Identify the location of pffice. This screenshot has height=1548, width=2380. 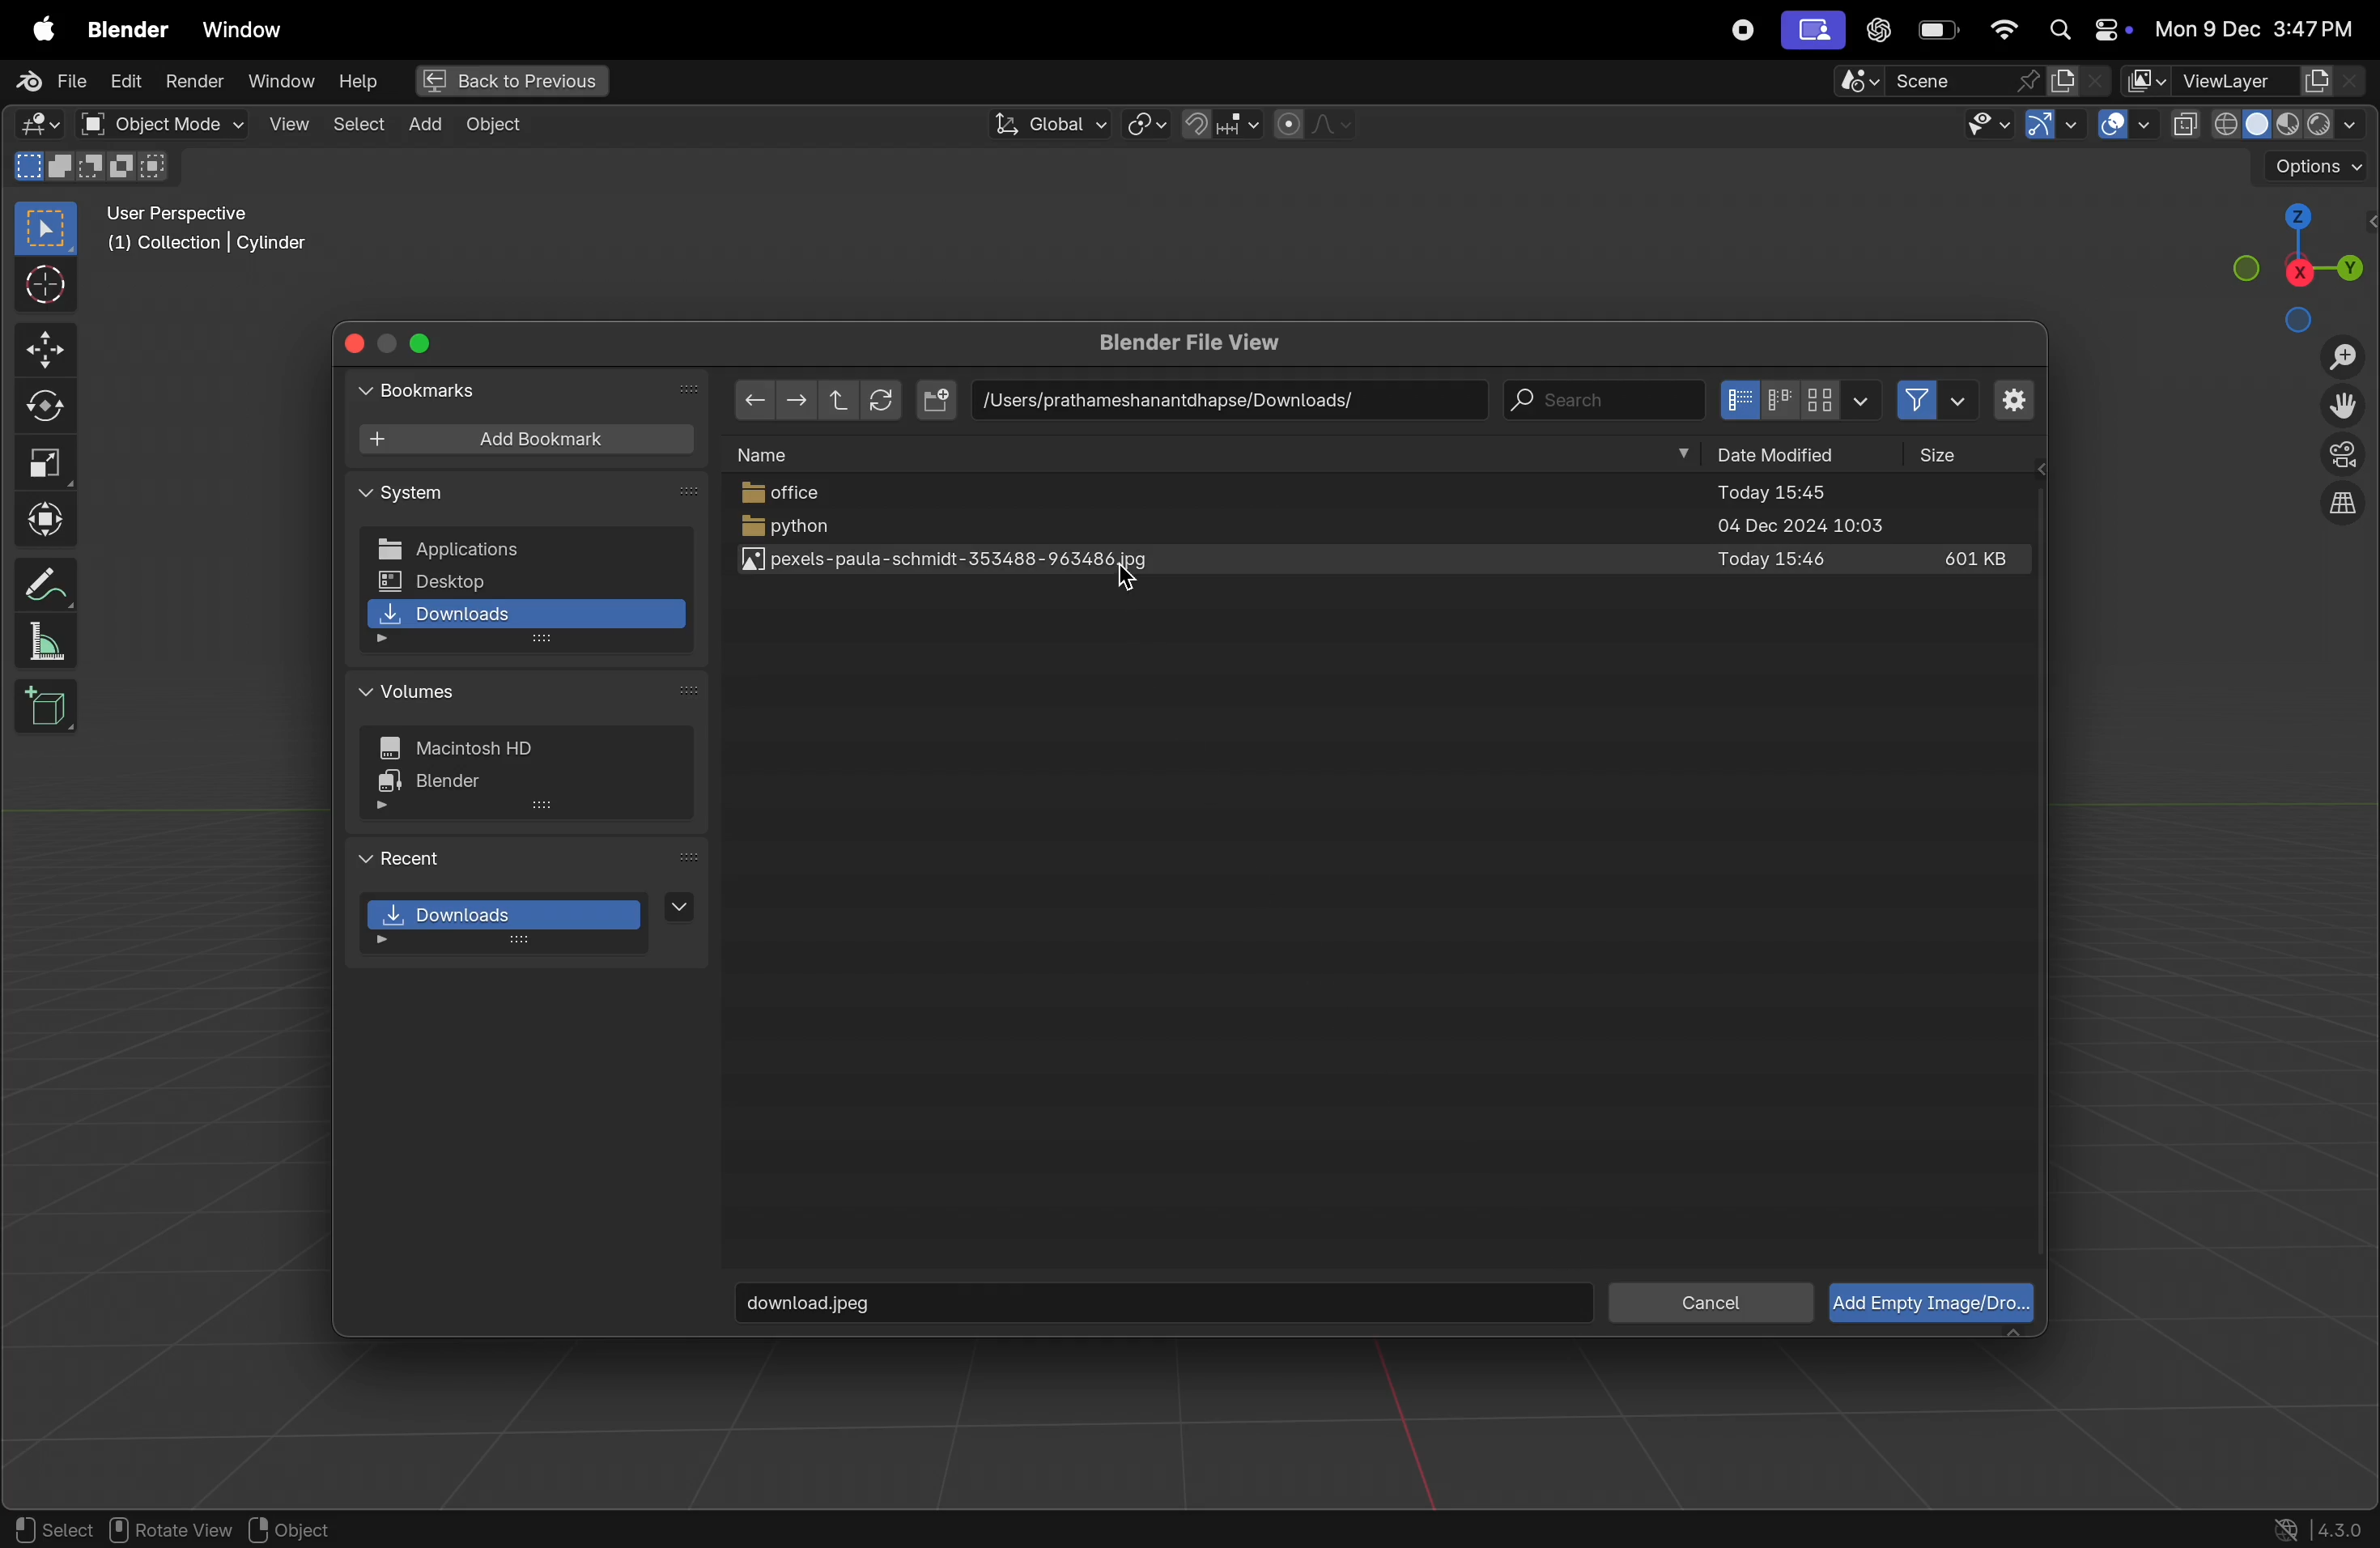
(1388, 496).